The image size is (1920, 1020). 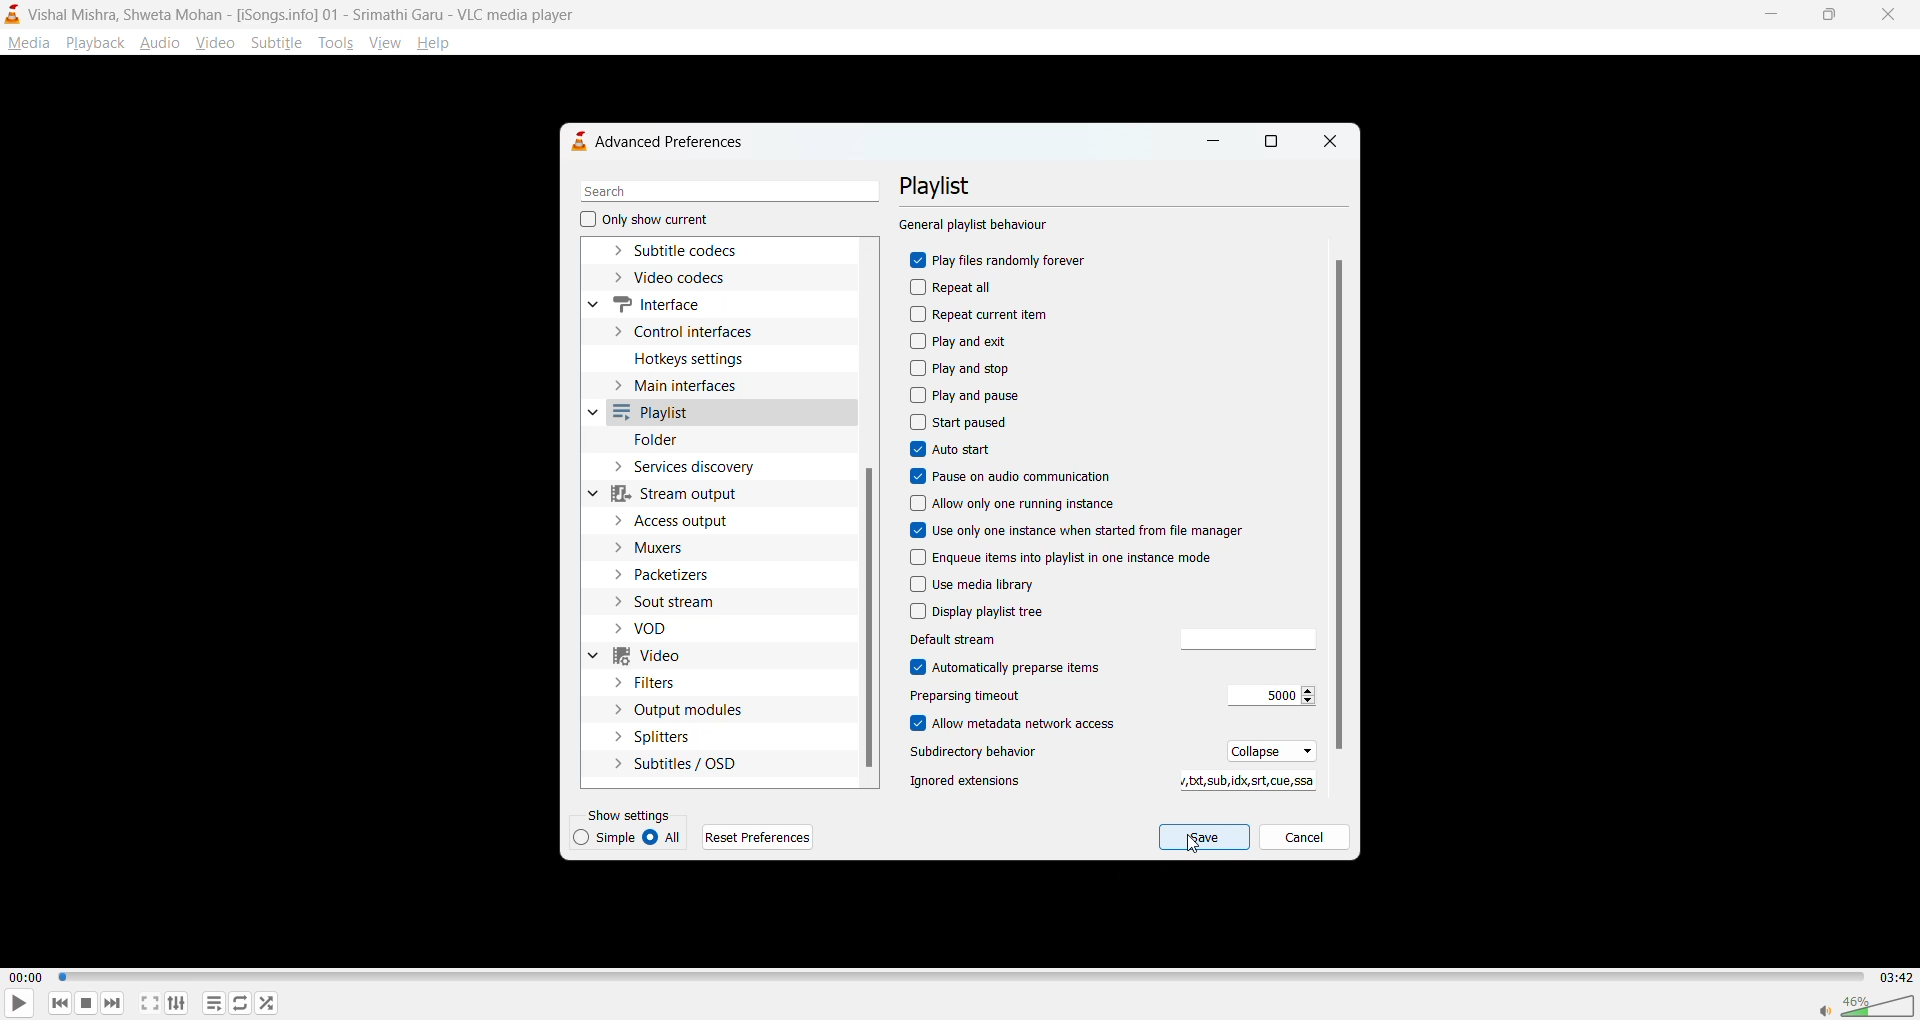 What do you see at coordinates (645, 221) in the screenshot?
I see `only show current` at bounding box center [645, 221].